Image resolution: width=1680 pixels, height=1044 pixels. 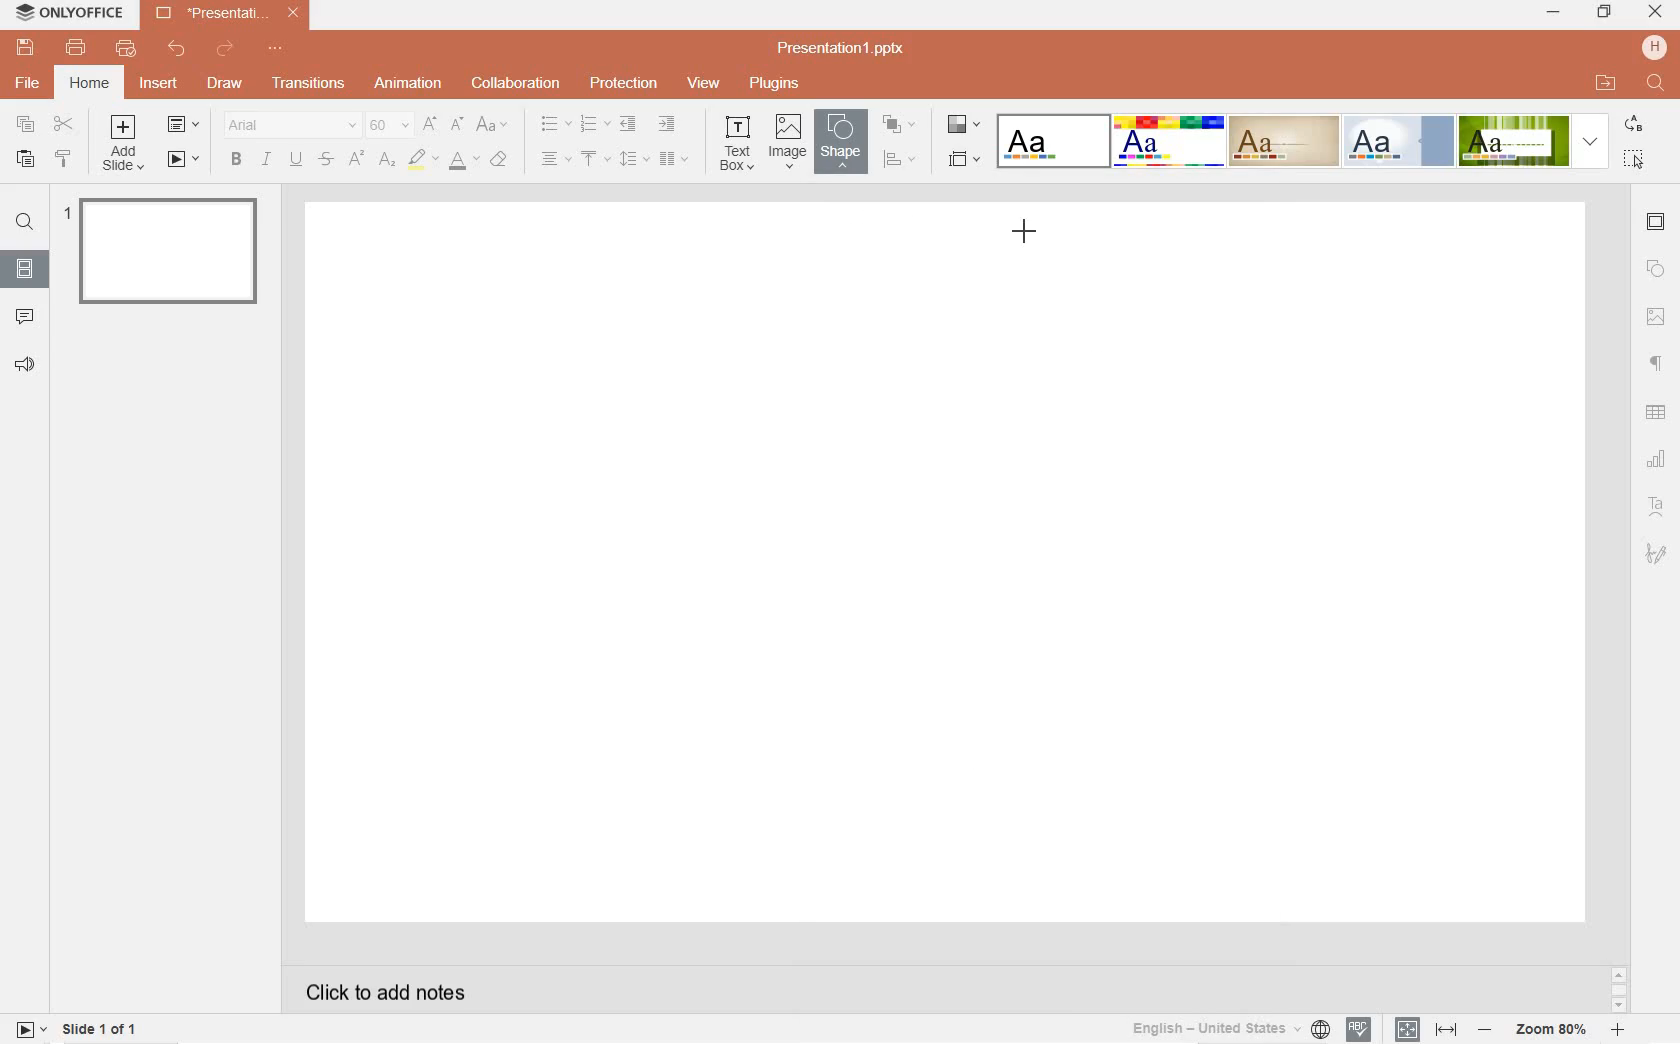 I want to click on line spacing, so click(x=632, y=158).